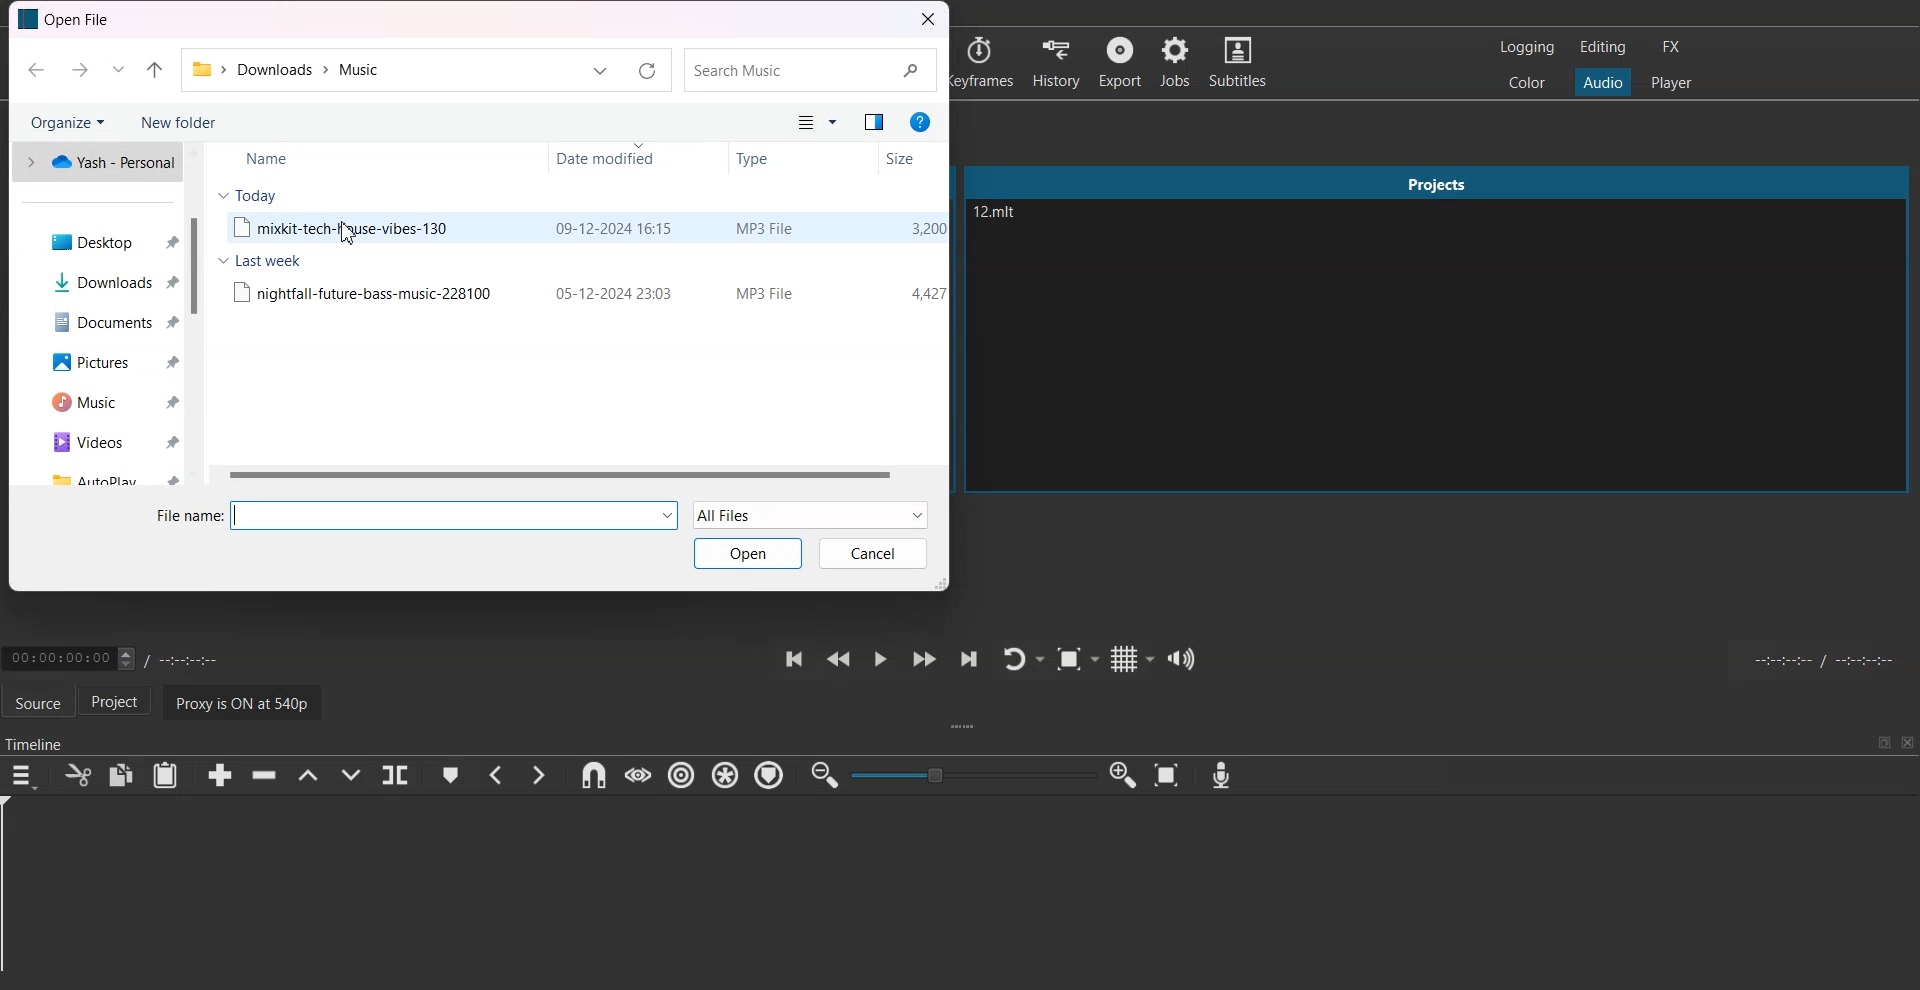  I want to click on Documents, so click(104, 322).